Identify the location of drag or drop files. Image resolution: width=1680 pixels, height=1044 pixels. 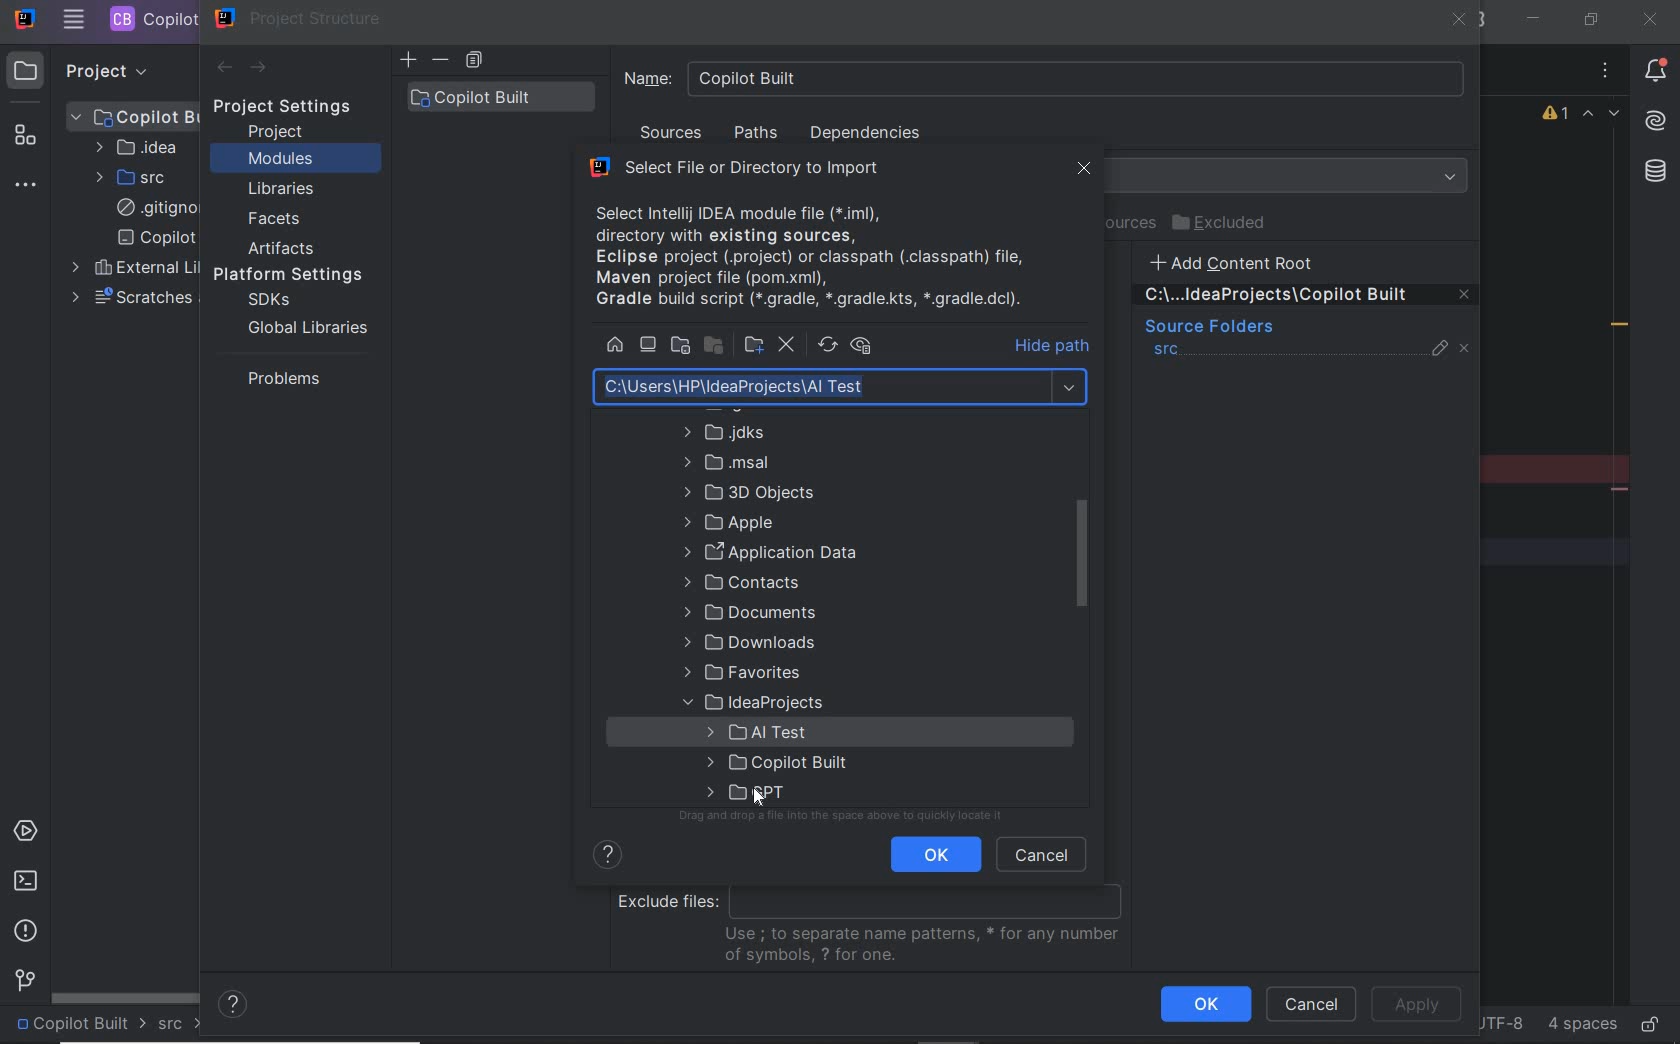
(846, 818).